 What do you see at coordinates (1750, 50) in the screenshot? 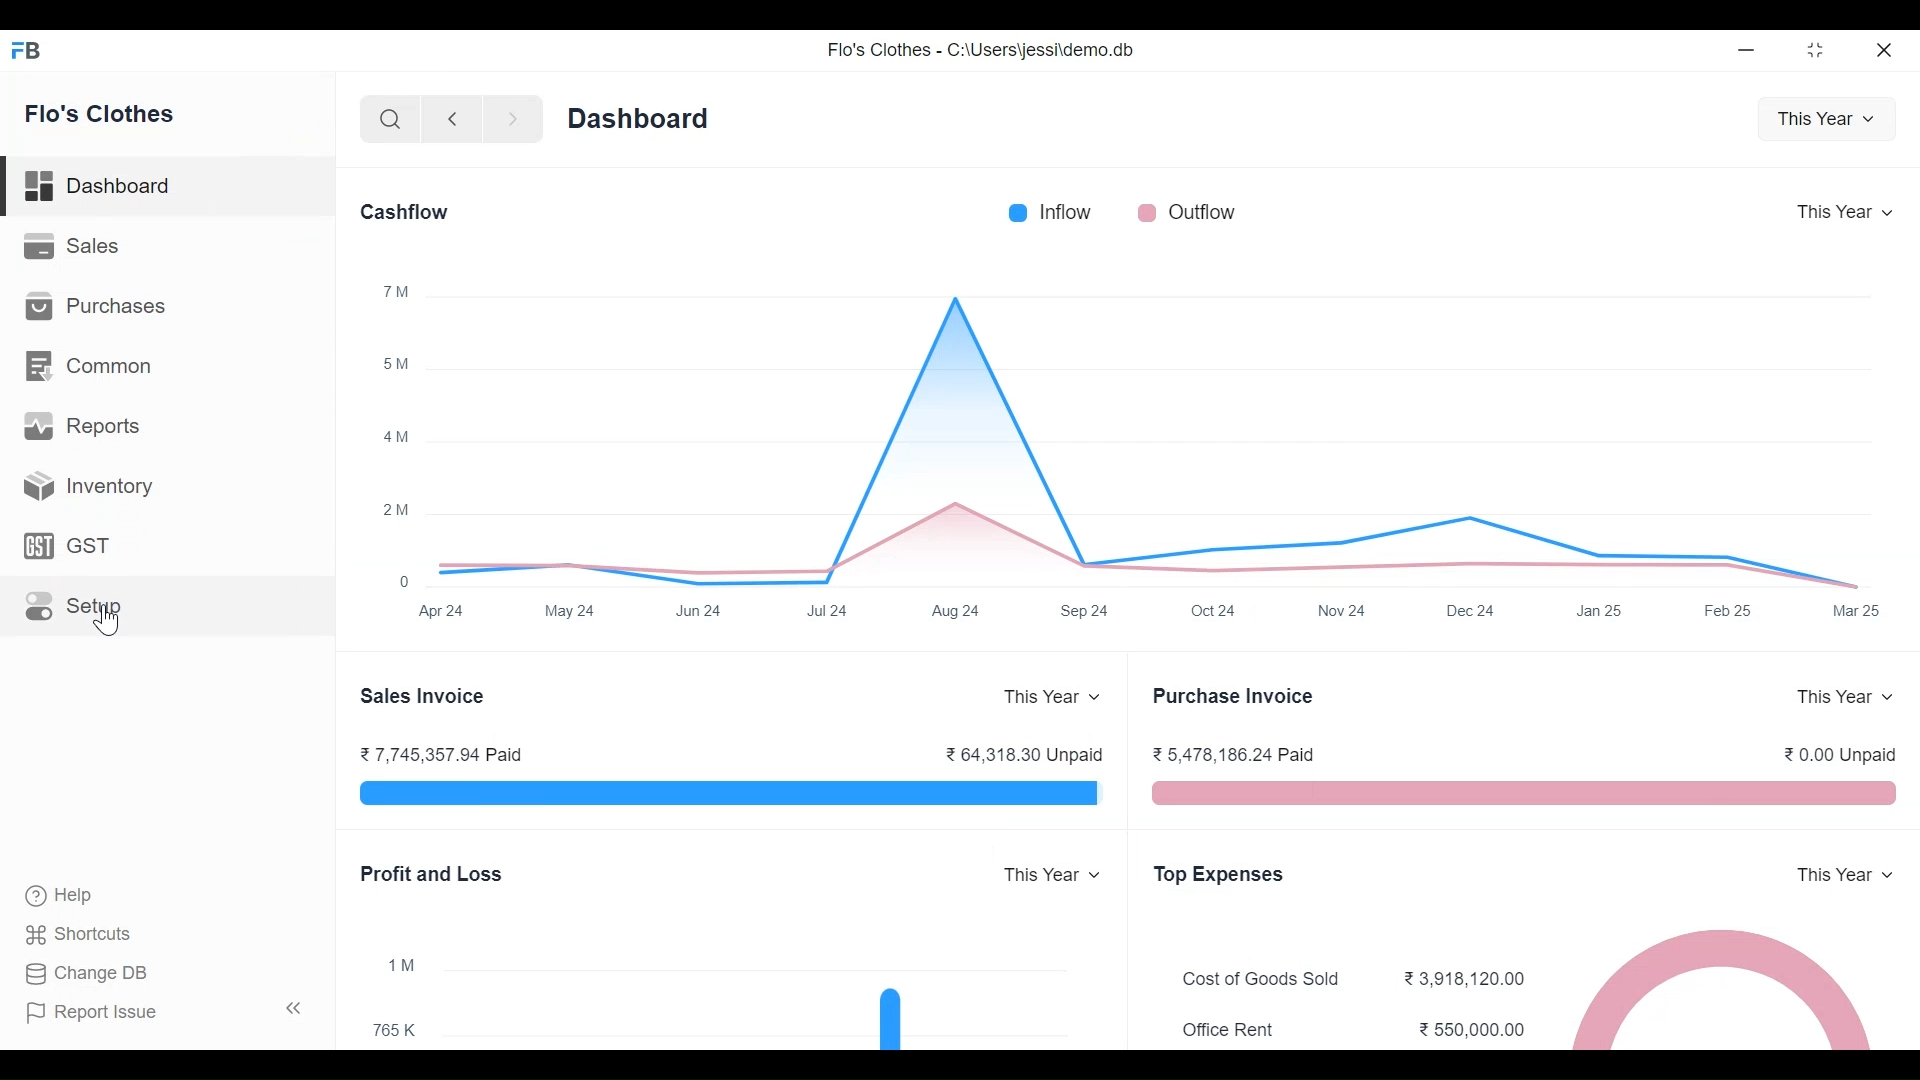
I see `minimize` at bounding box center [1750, 50].